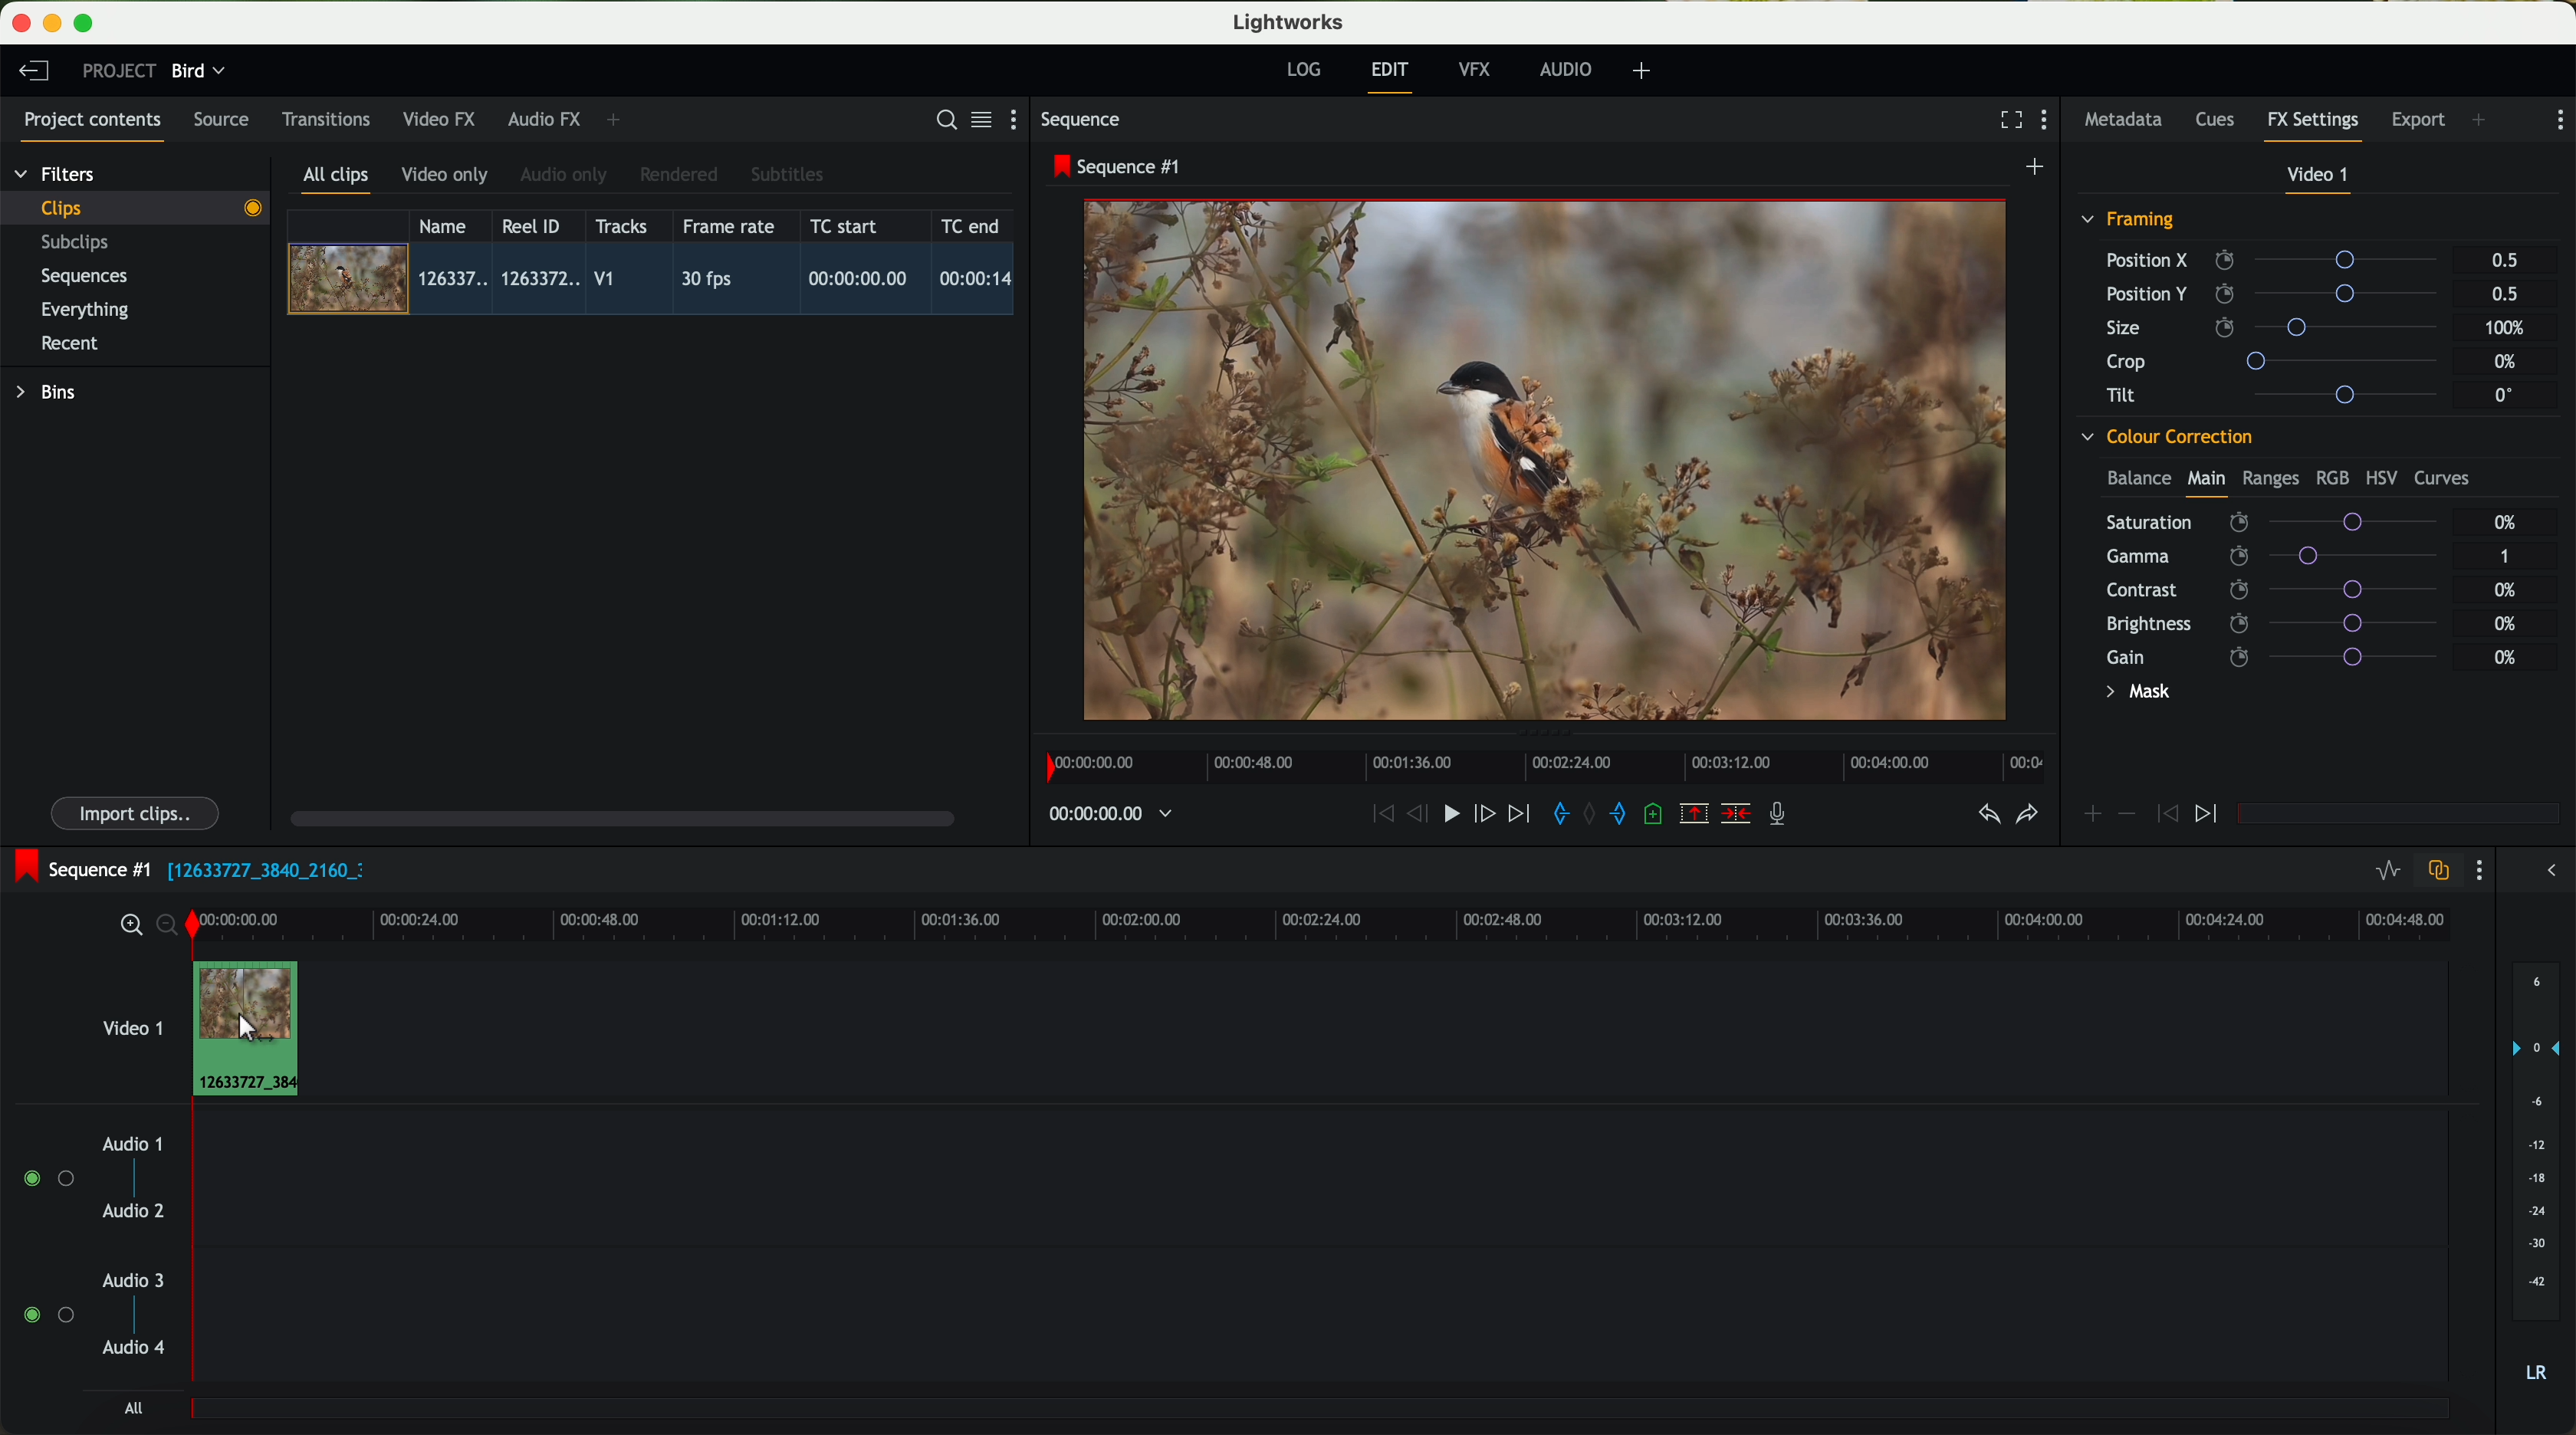  I want to click on 100%, so click(2510, 328).